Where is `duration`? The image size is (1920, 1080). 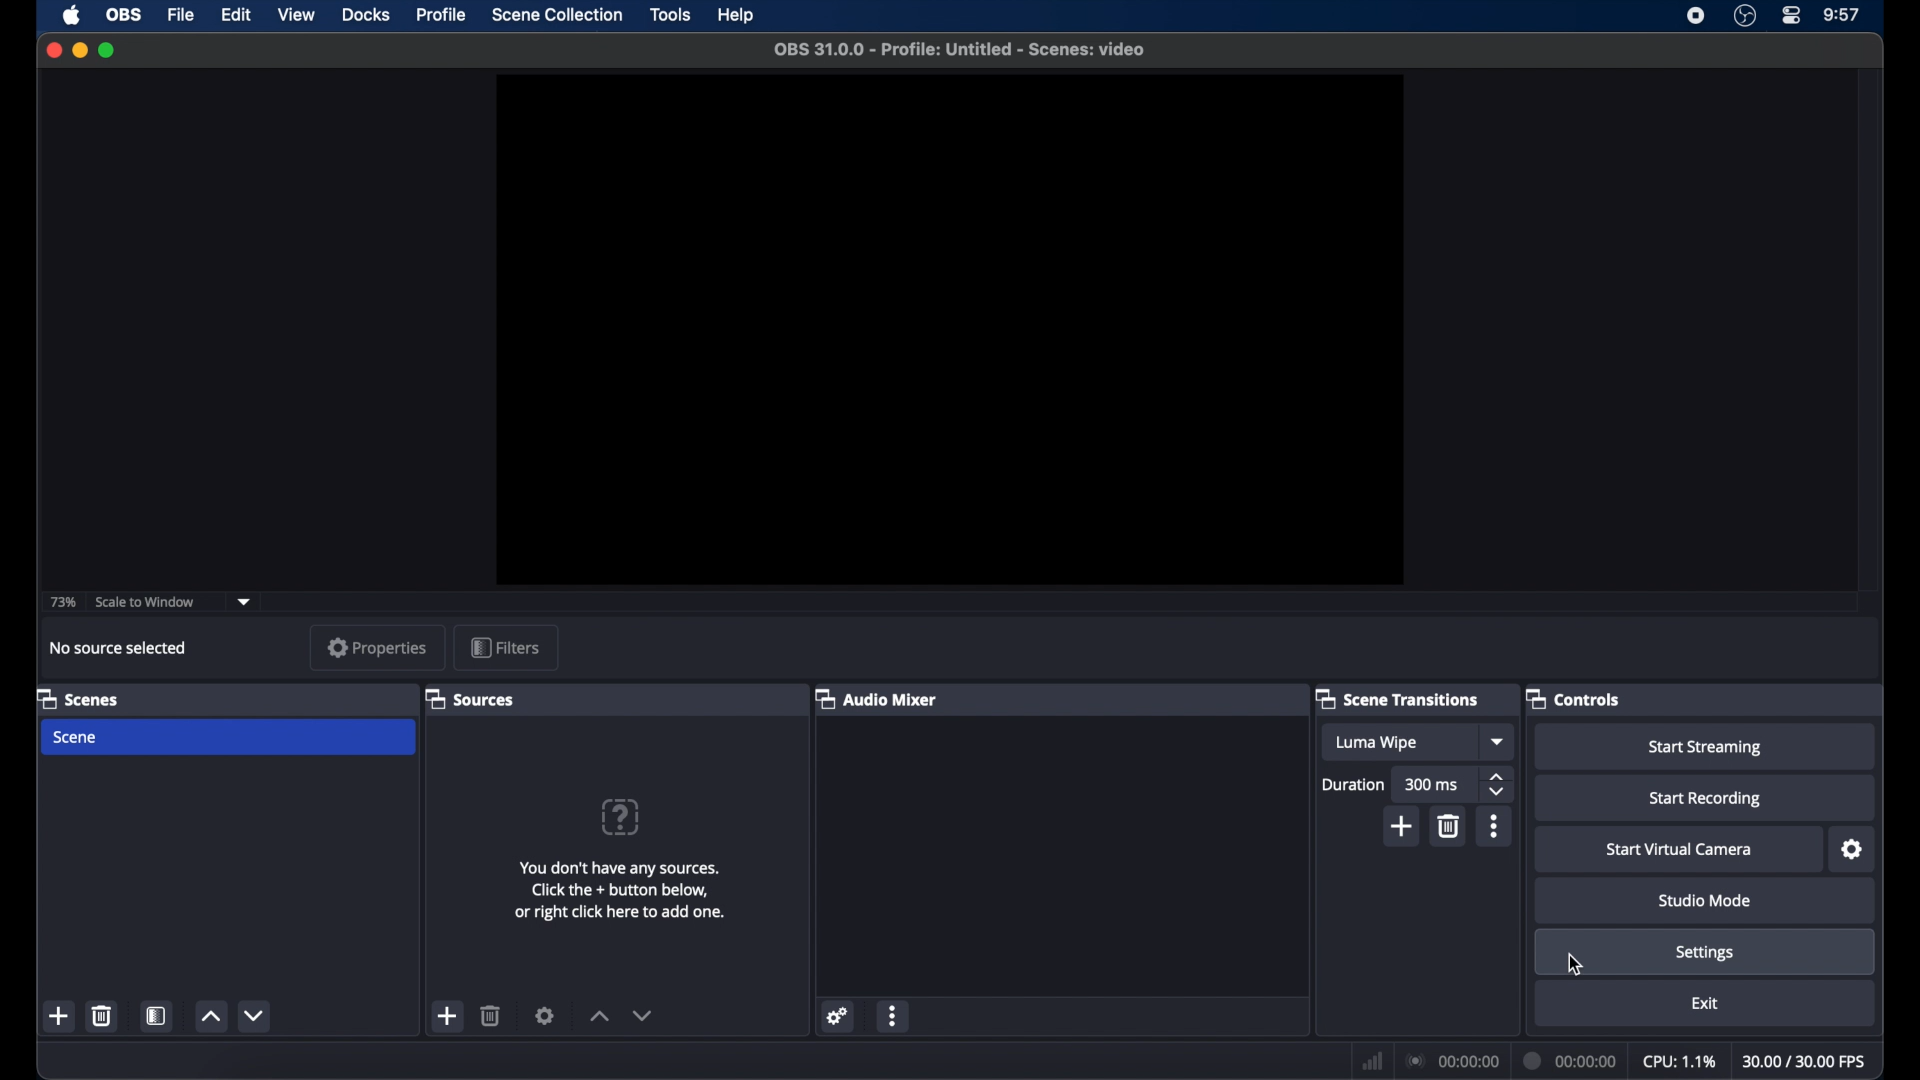 duration is located at coordinates (1354, 784).